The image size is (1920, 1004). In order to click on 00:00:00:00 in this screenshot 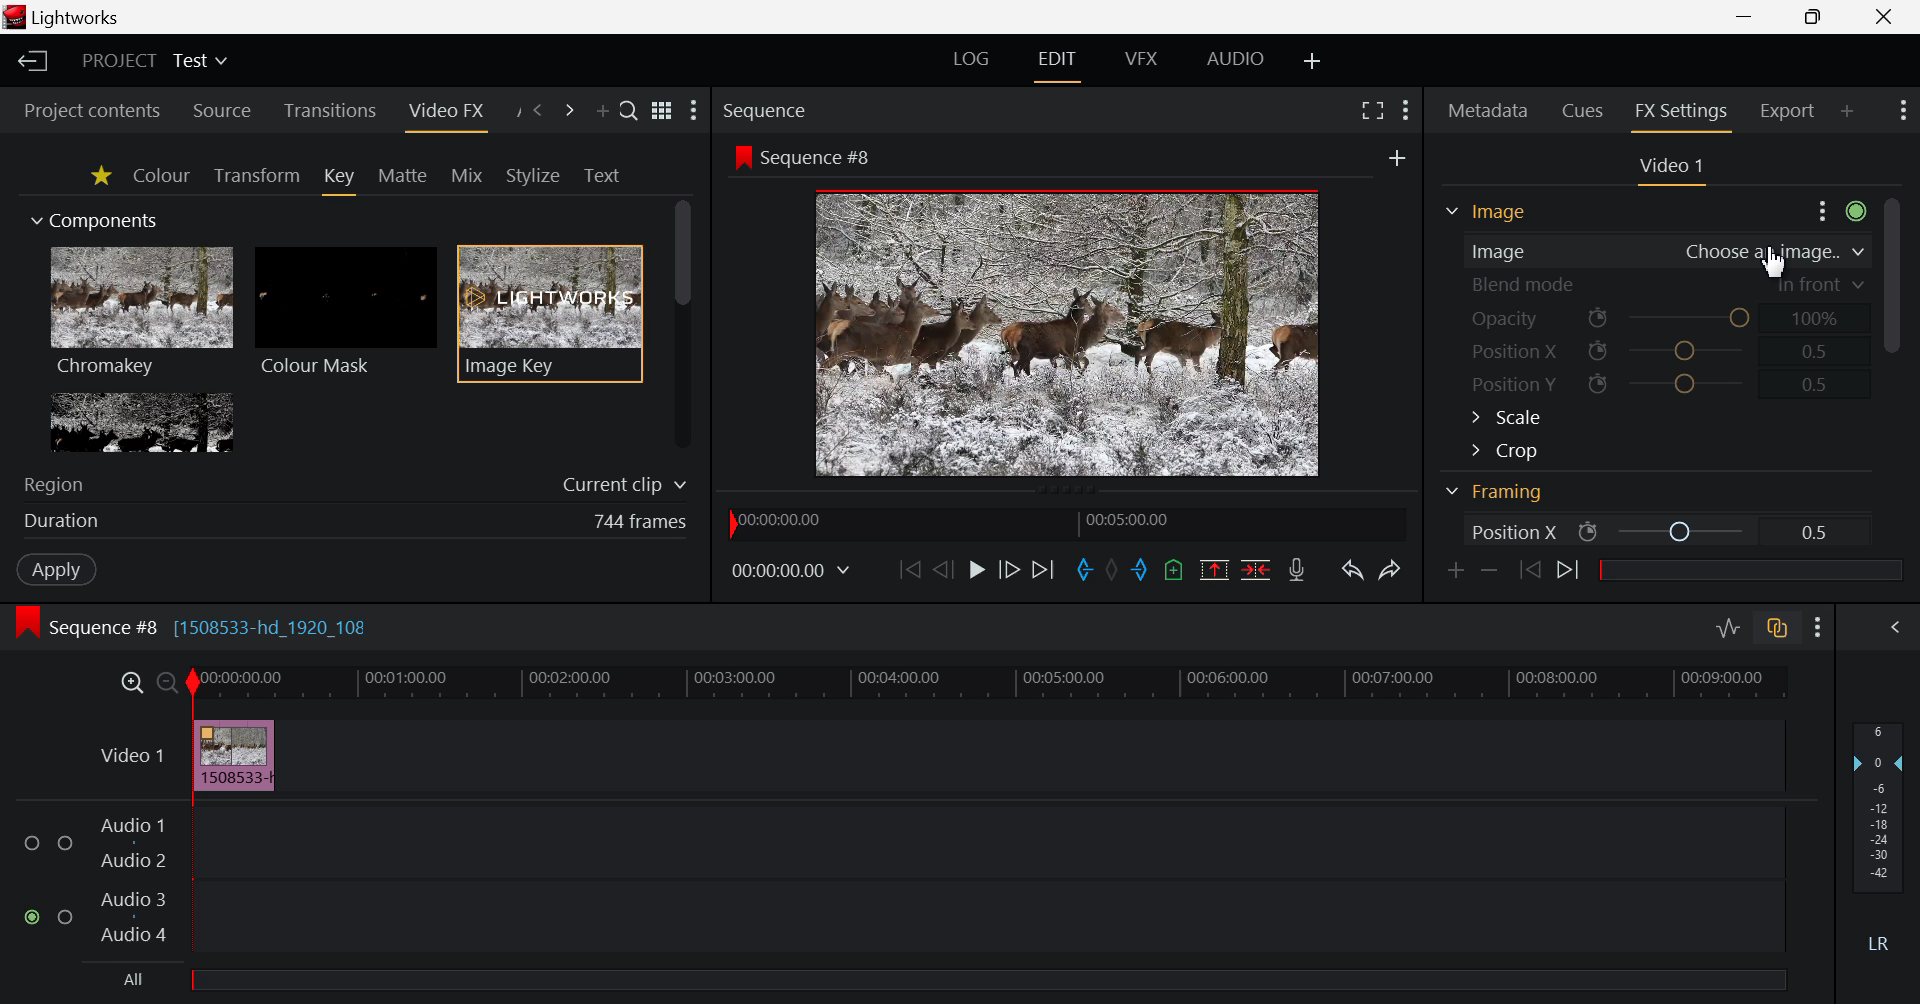, I will do `click(782, 520)`.